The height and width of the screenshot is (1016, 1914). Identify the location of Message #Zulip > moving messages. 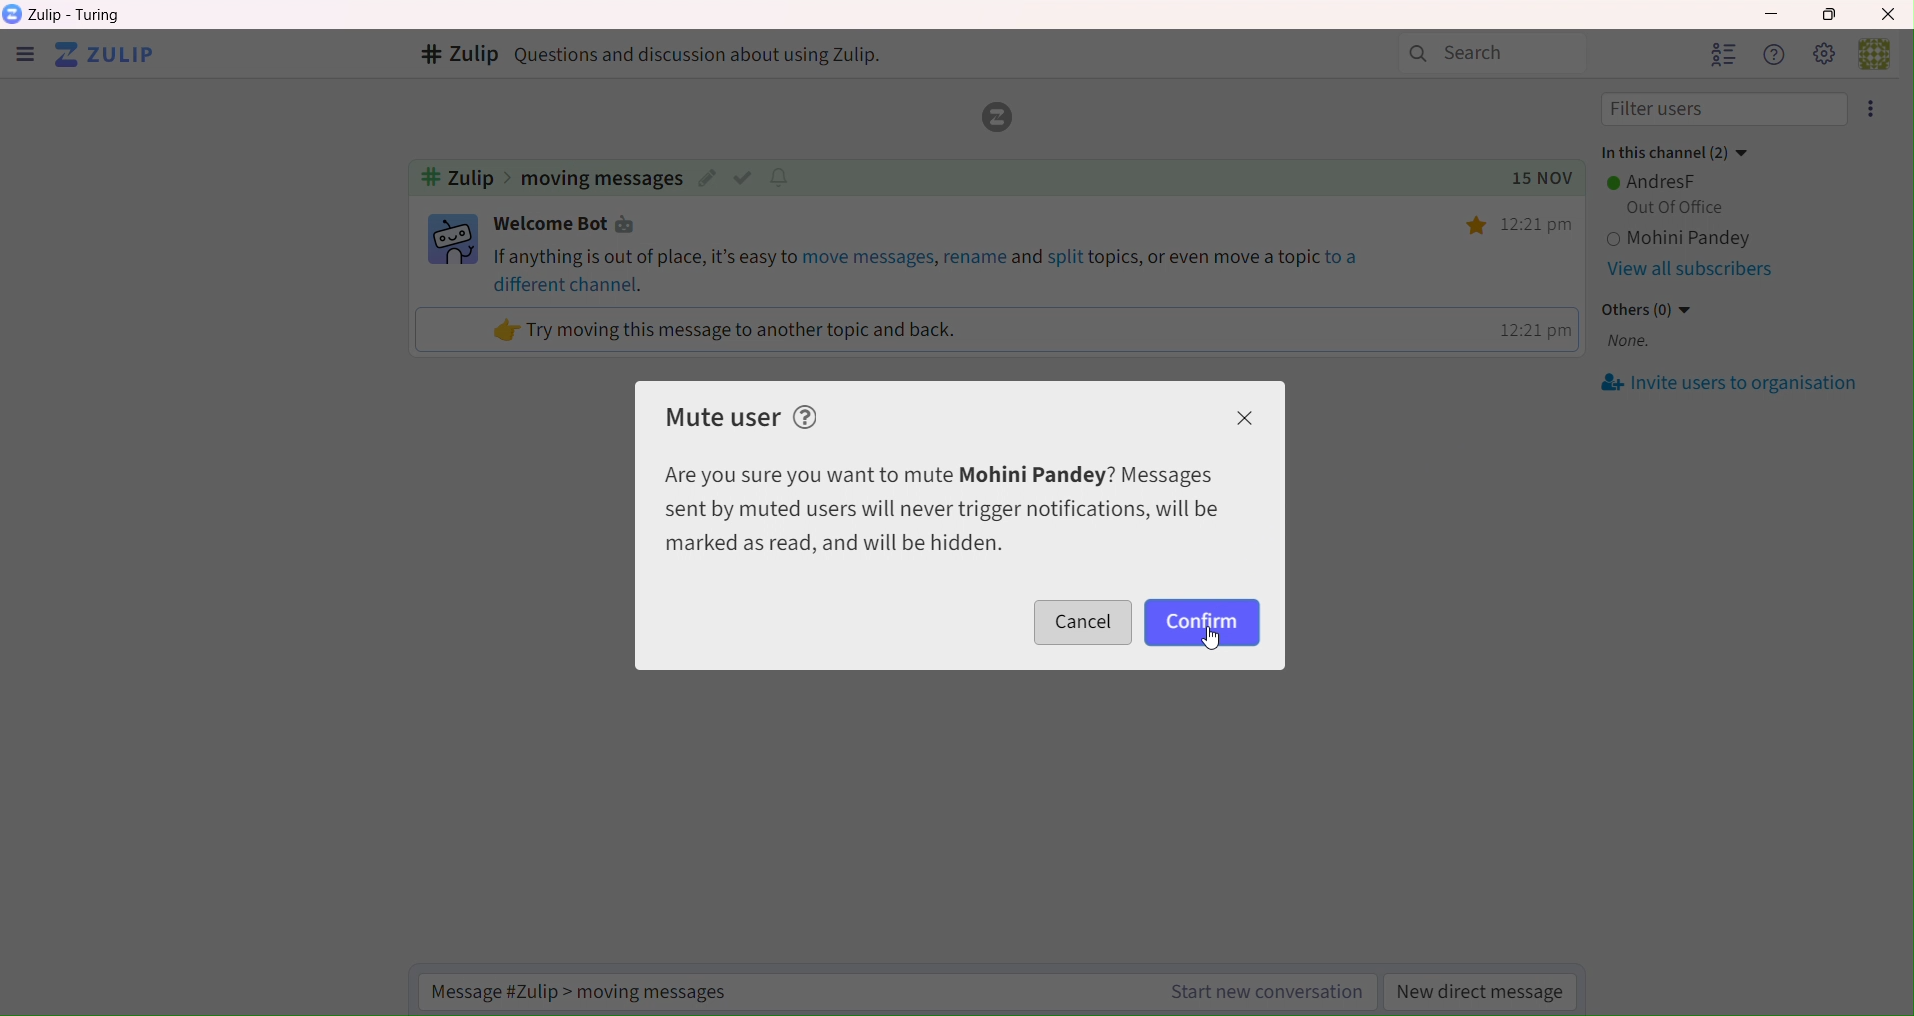
(594, 991).